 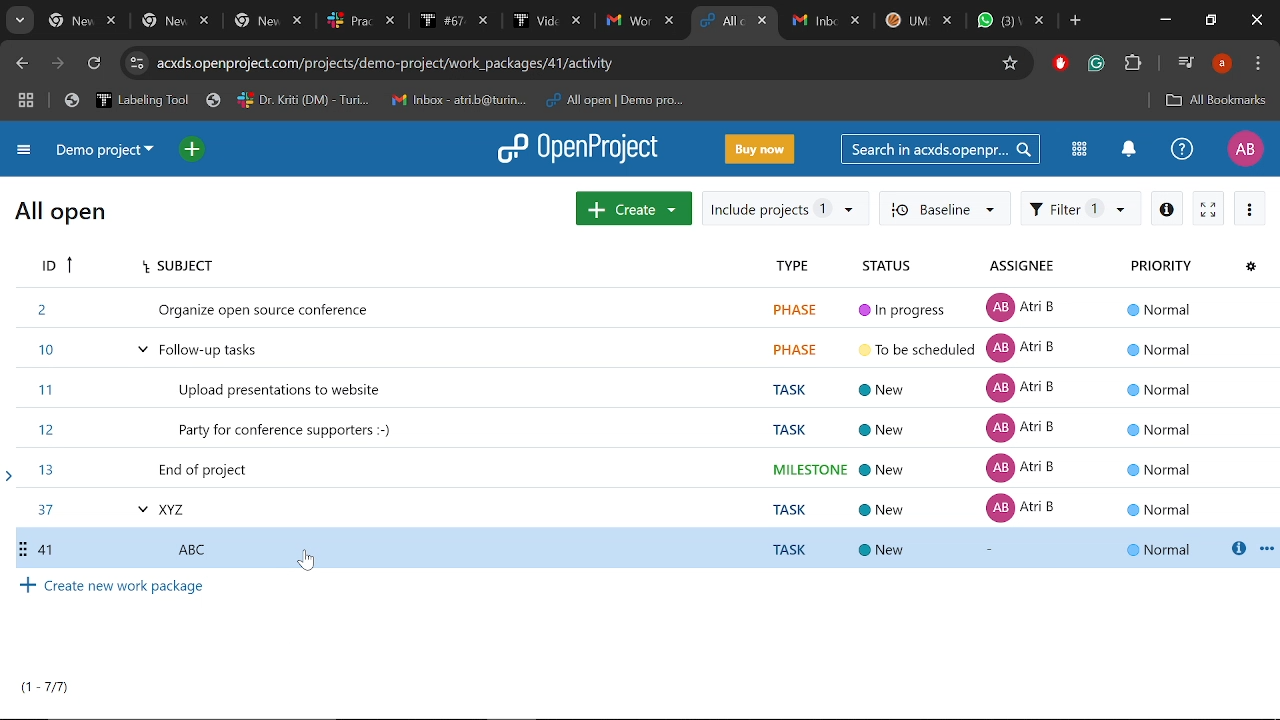 I want to click on Current projrct, so click(x=107, y=154).